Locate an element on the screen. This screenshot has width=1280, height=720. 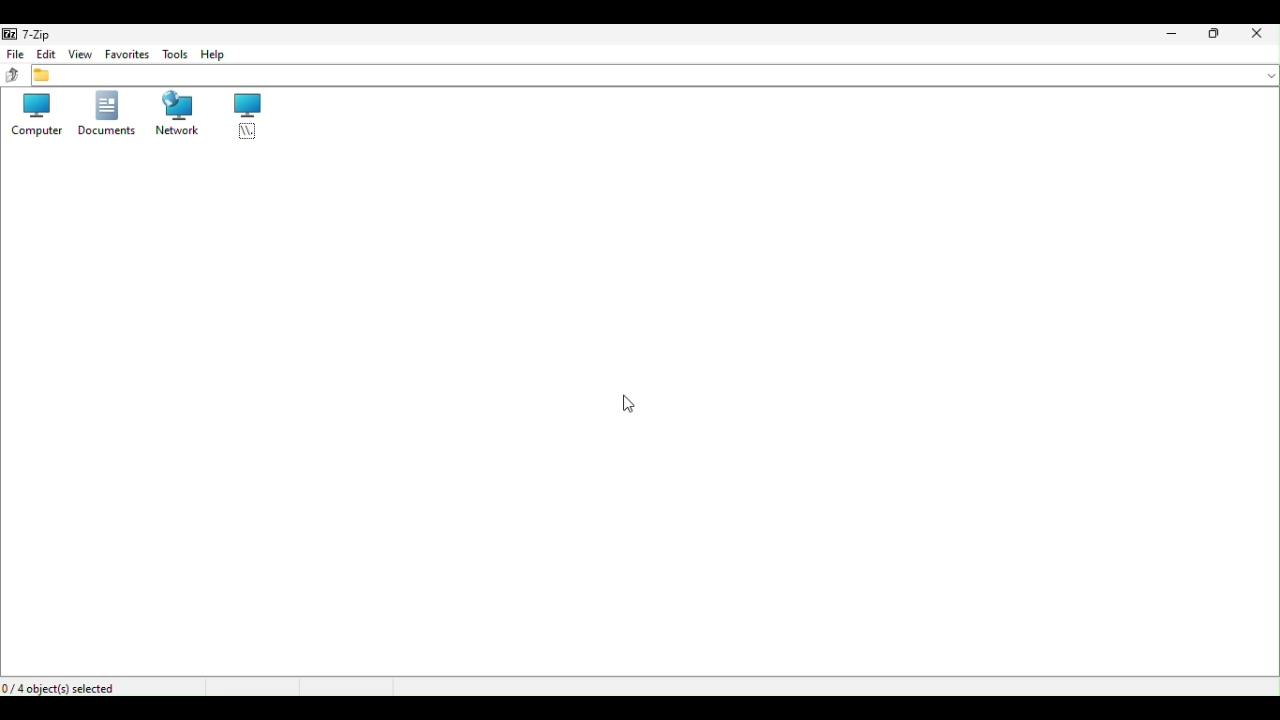
Tools is located at coordinates (177, 55).